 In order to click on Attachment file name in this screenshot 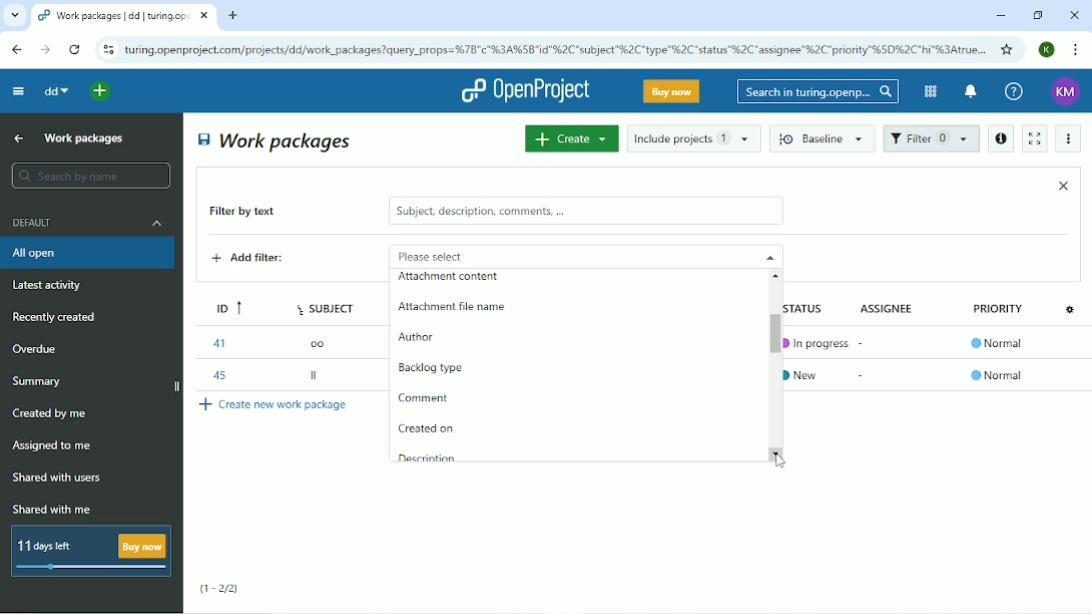, I will do `click(459, 304)`.